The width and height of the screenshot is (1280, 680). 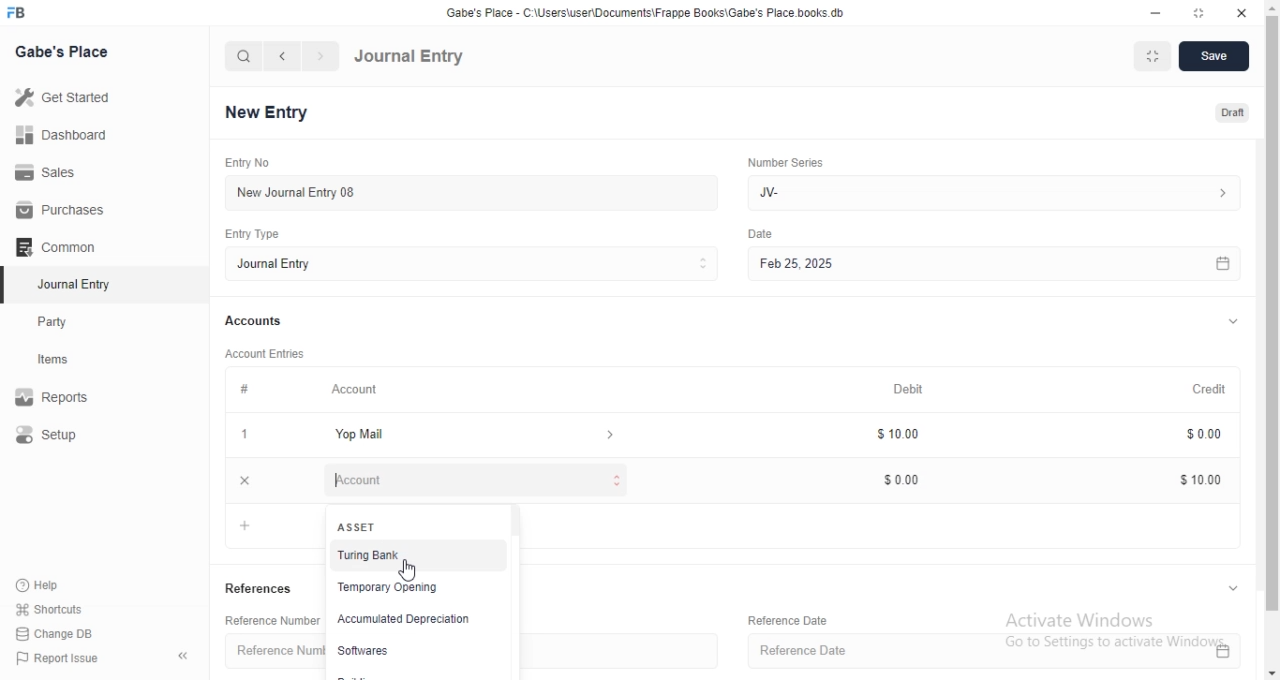 I want to click on Entry Type, so click(x=250, y=234).